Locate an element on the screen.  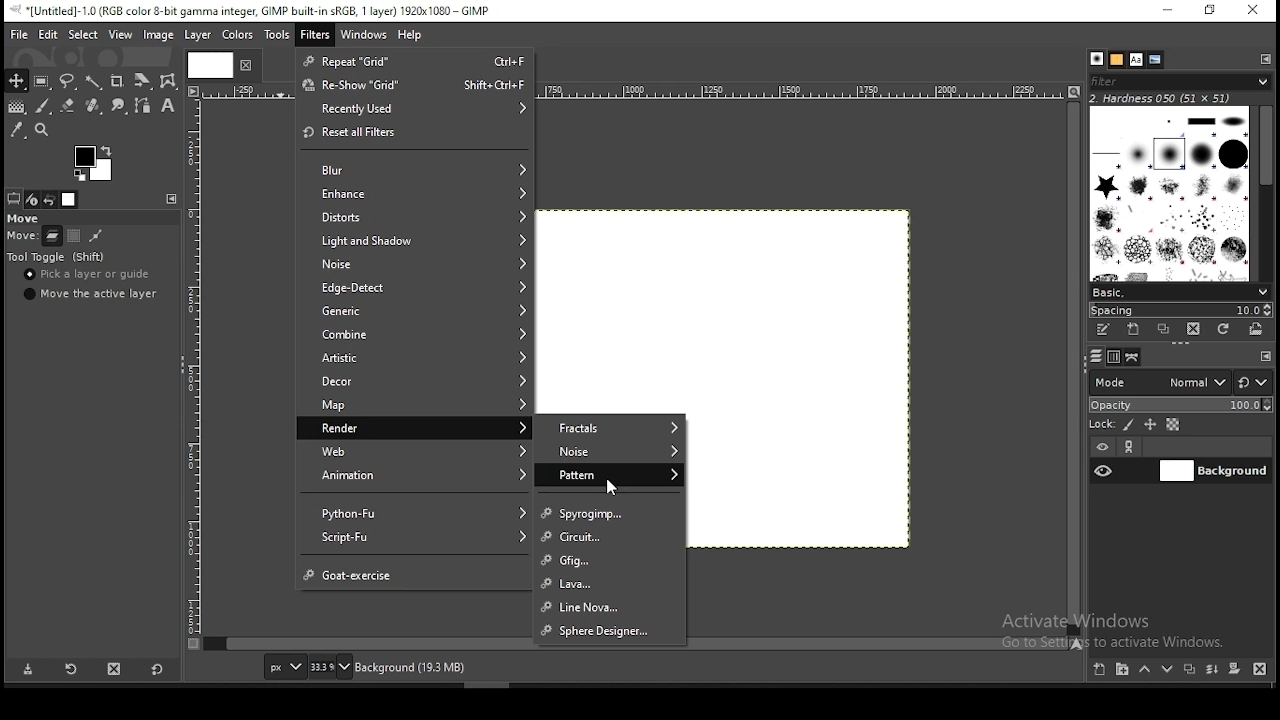
lock size and position is located at coordinates (1150, 424).